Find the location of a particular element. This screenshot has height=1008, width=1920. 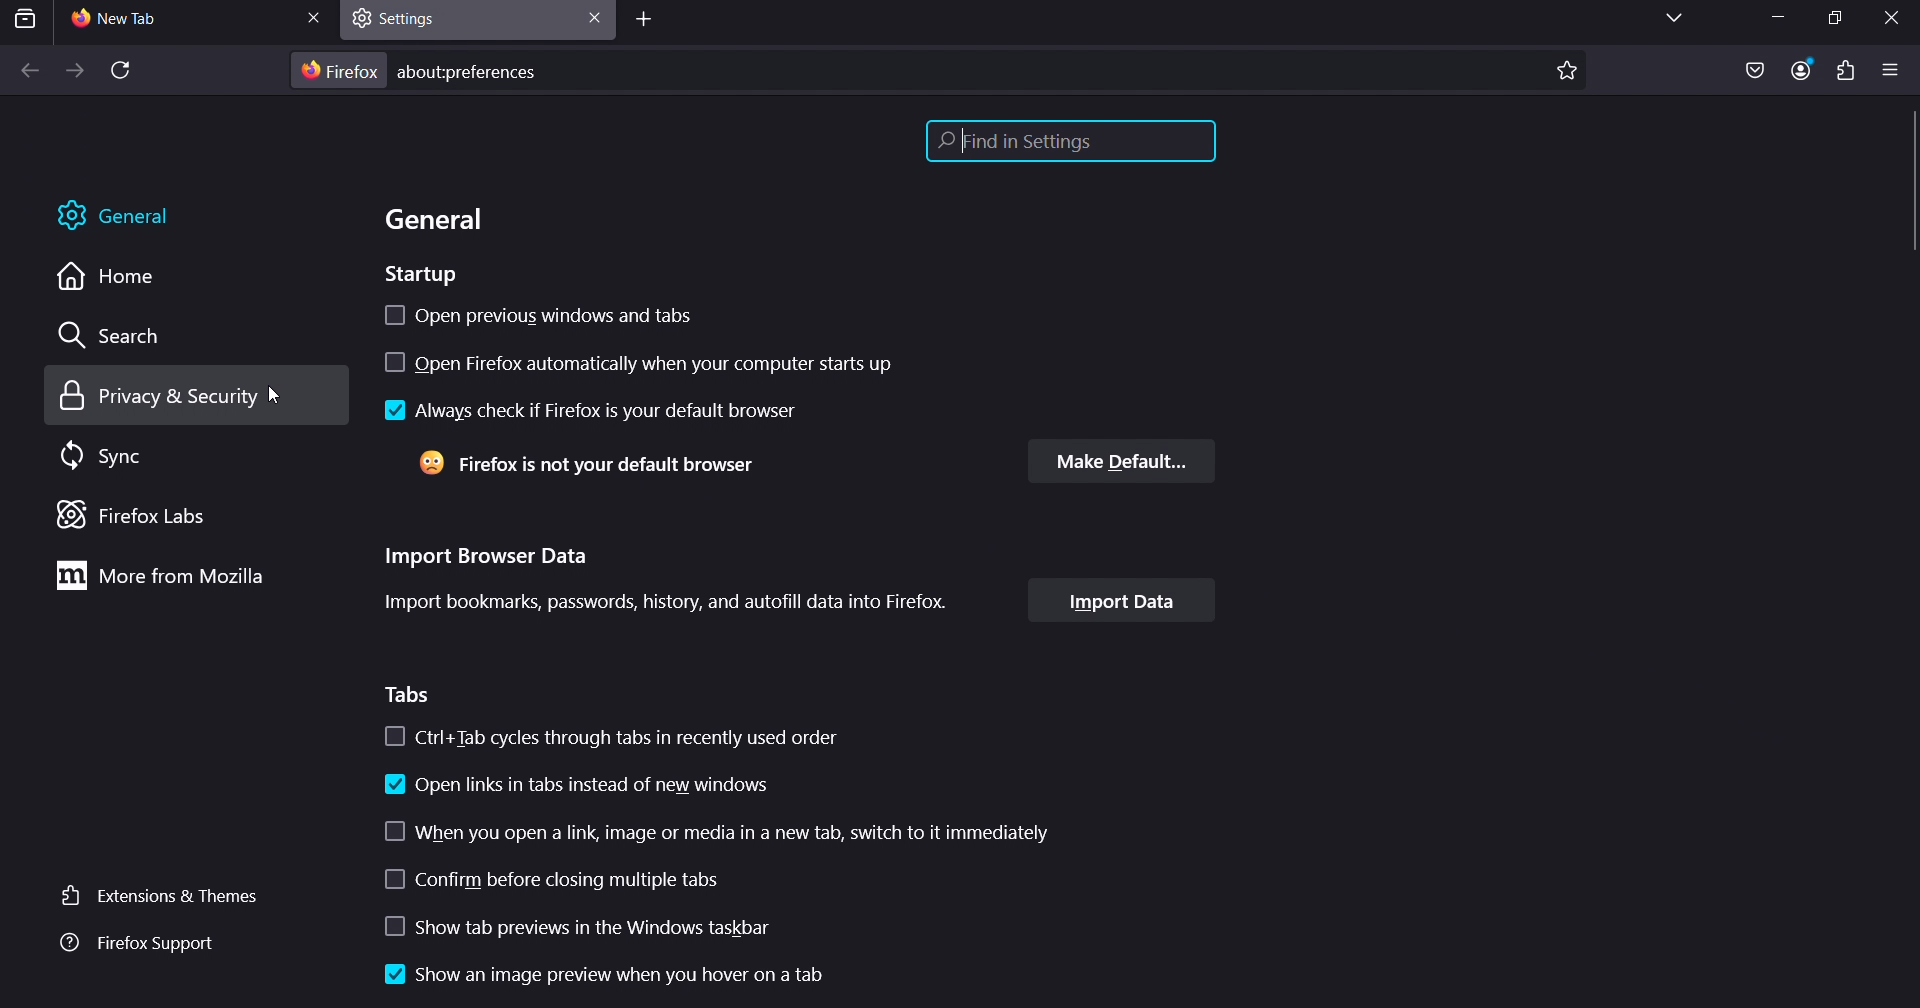

minimize is located at coordinates (1774, 20).